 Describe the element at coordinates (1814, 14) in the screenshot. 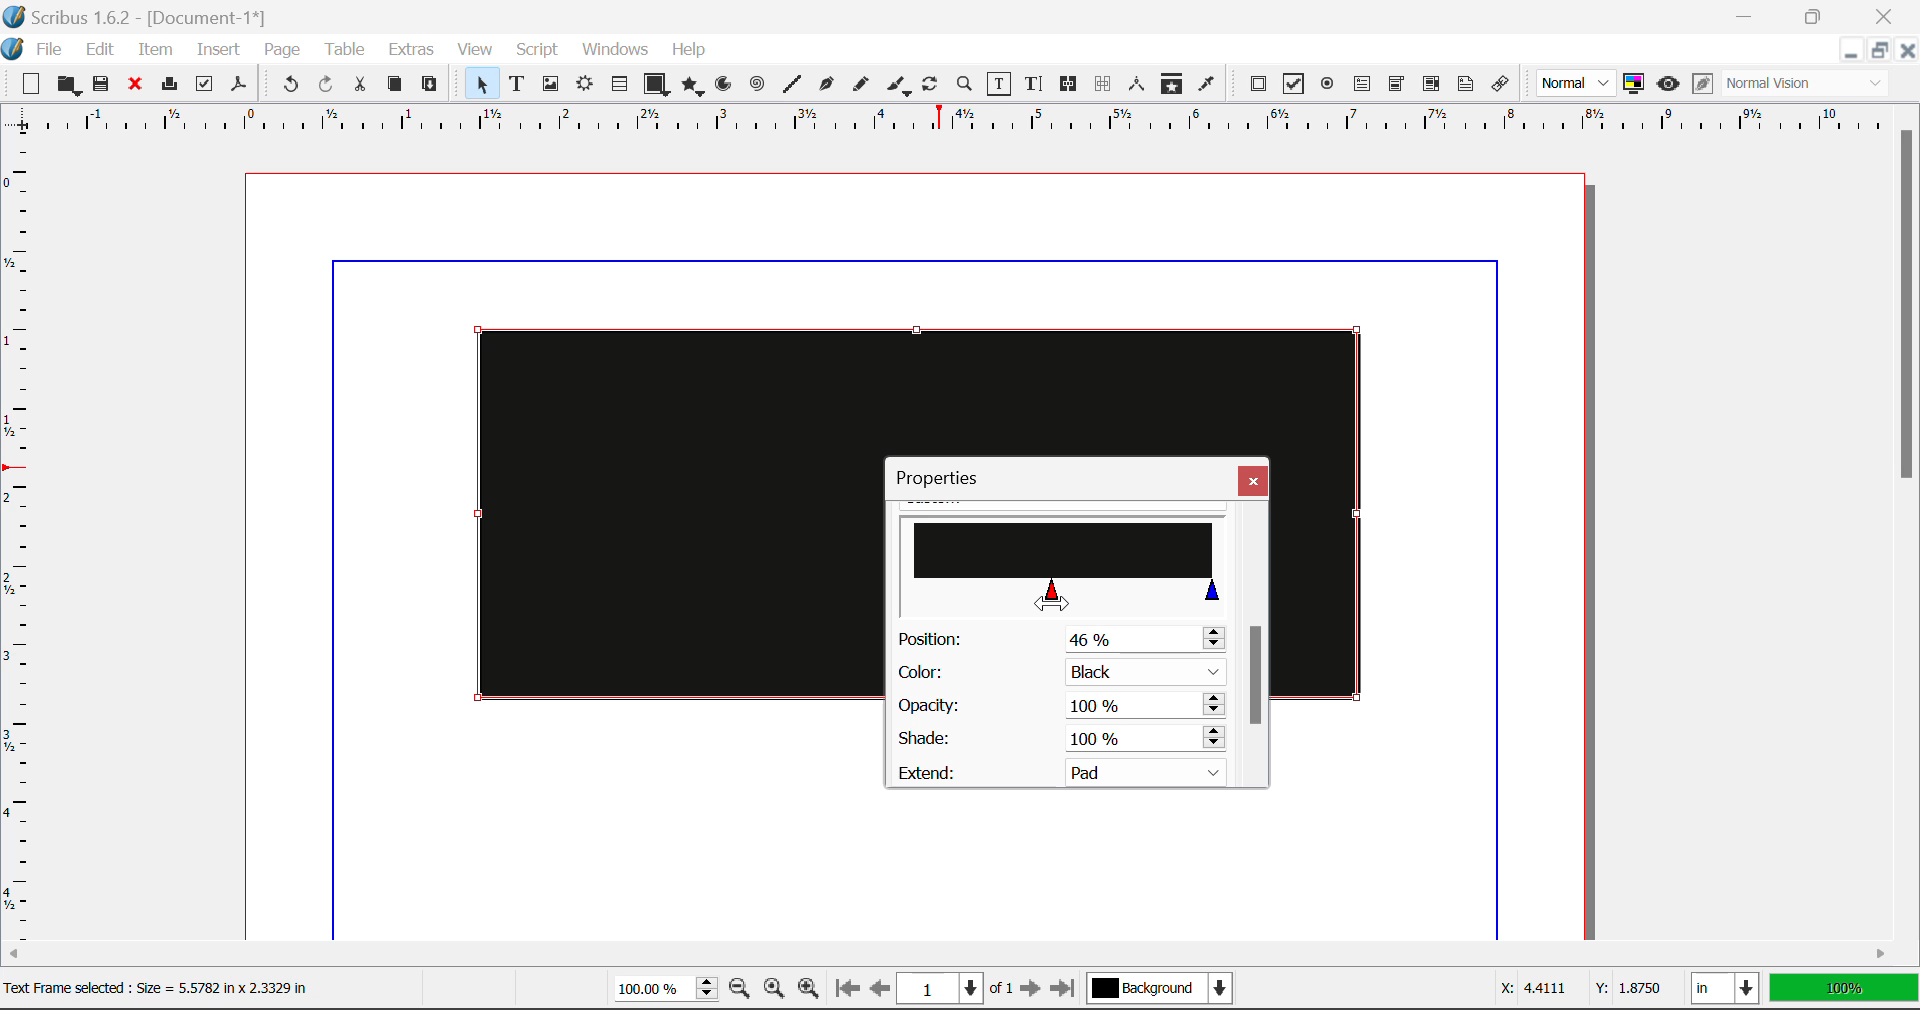

I see `Minimize` at that location.